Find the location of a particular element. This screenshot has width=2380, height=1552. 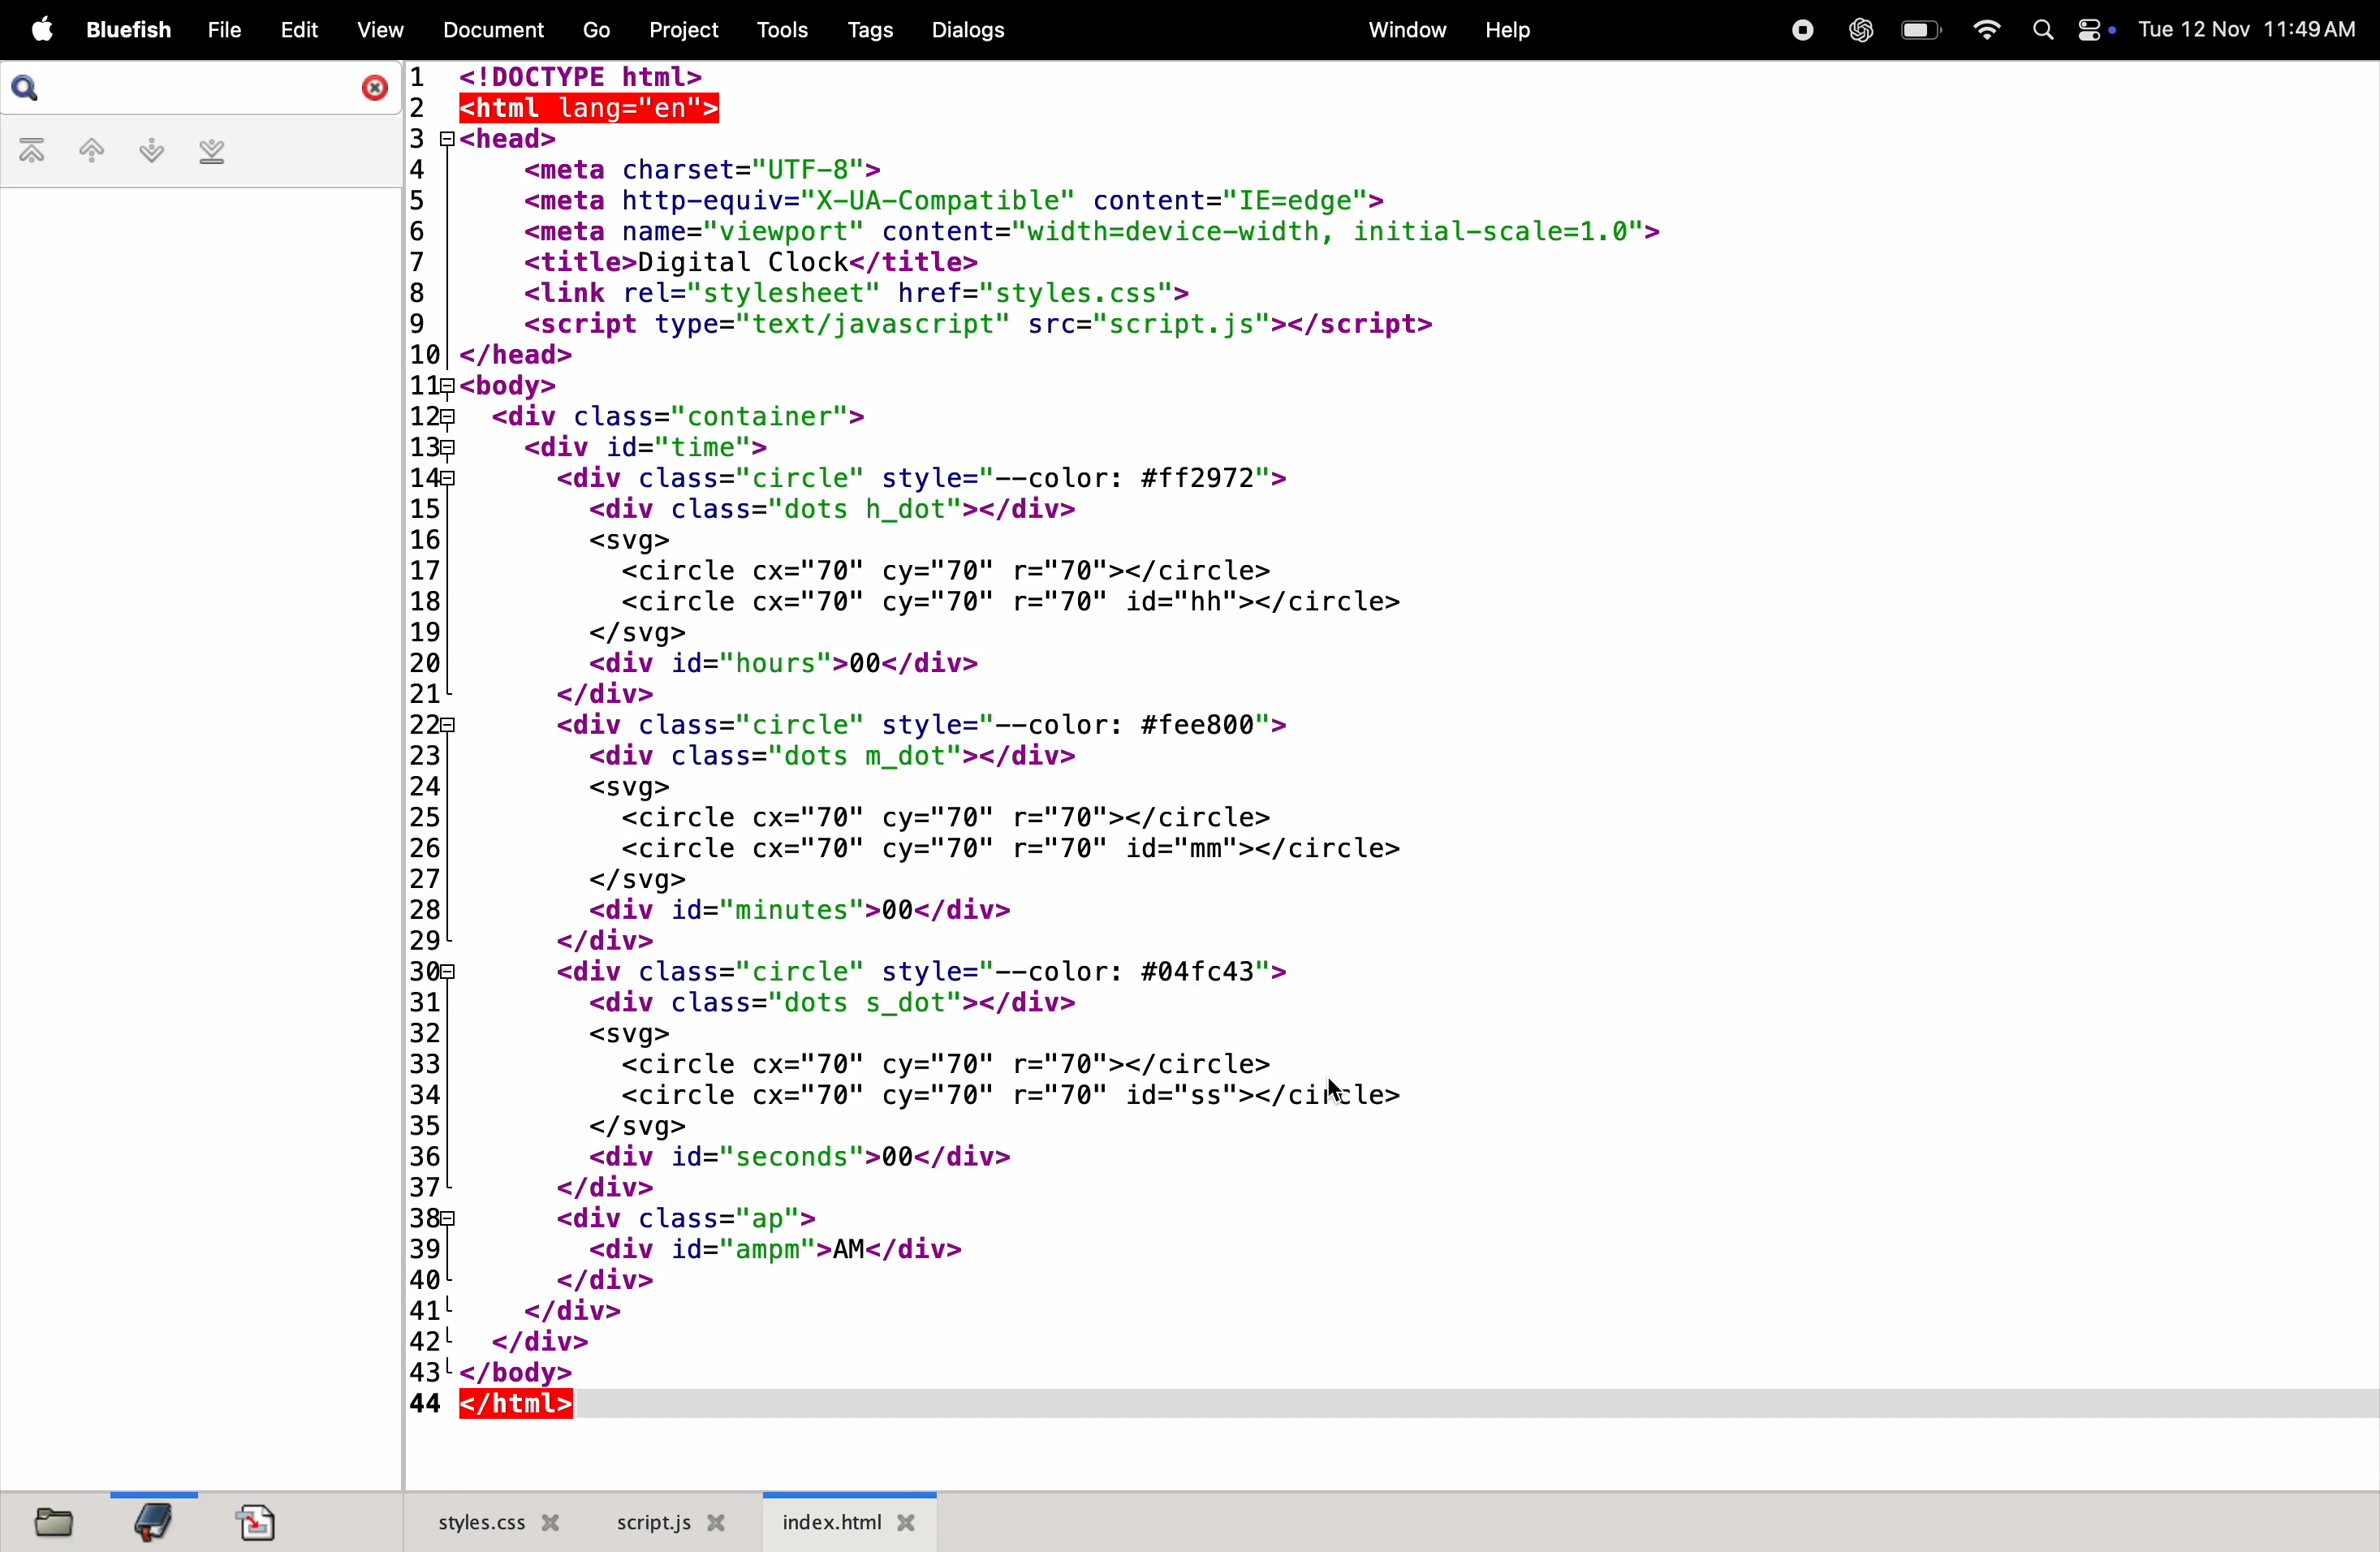

bluefish menu is located at coordinates (128, 32).